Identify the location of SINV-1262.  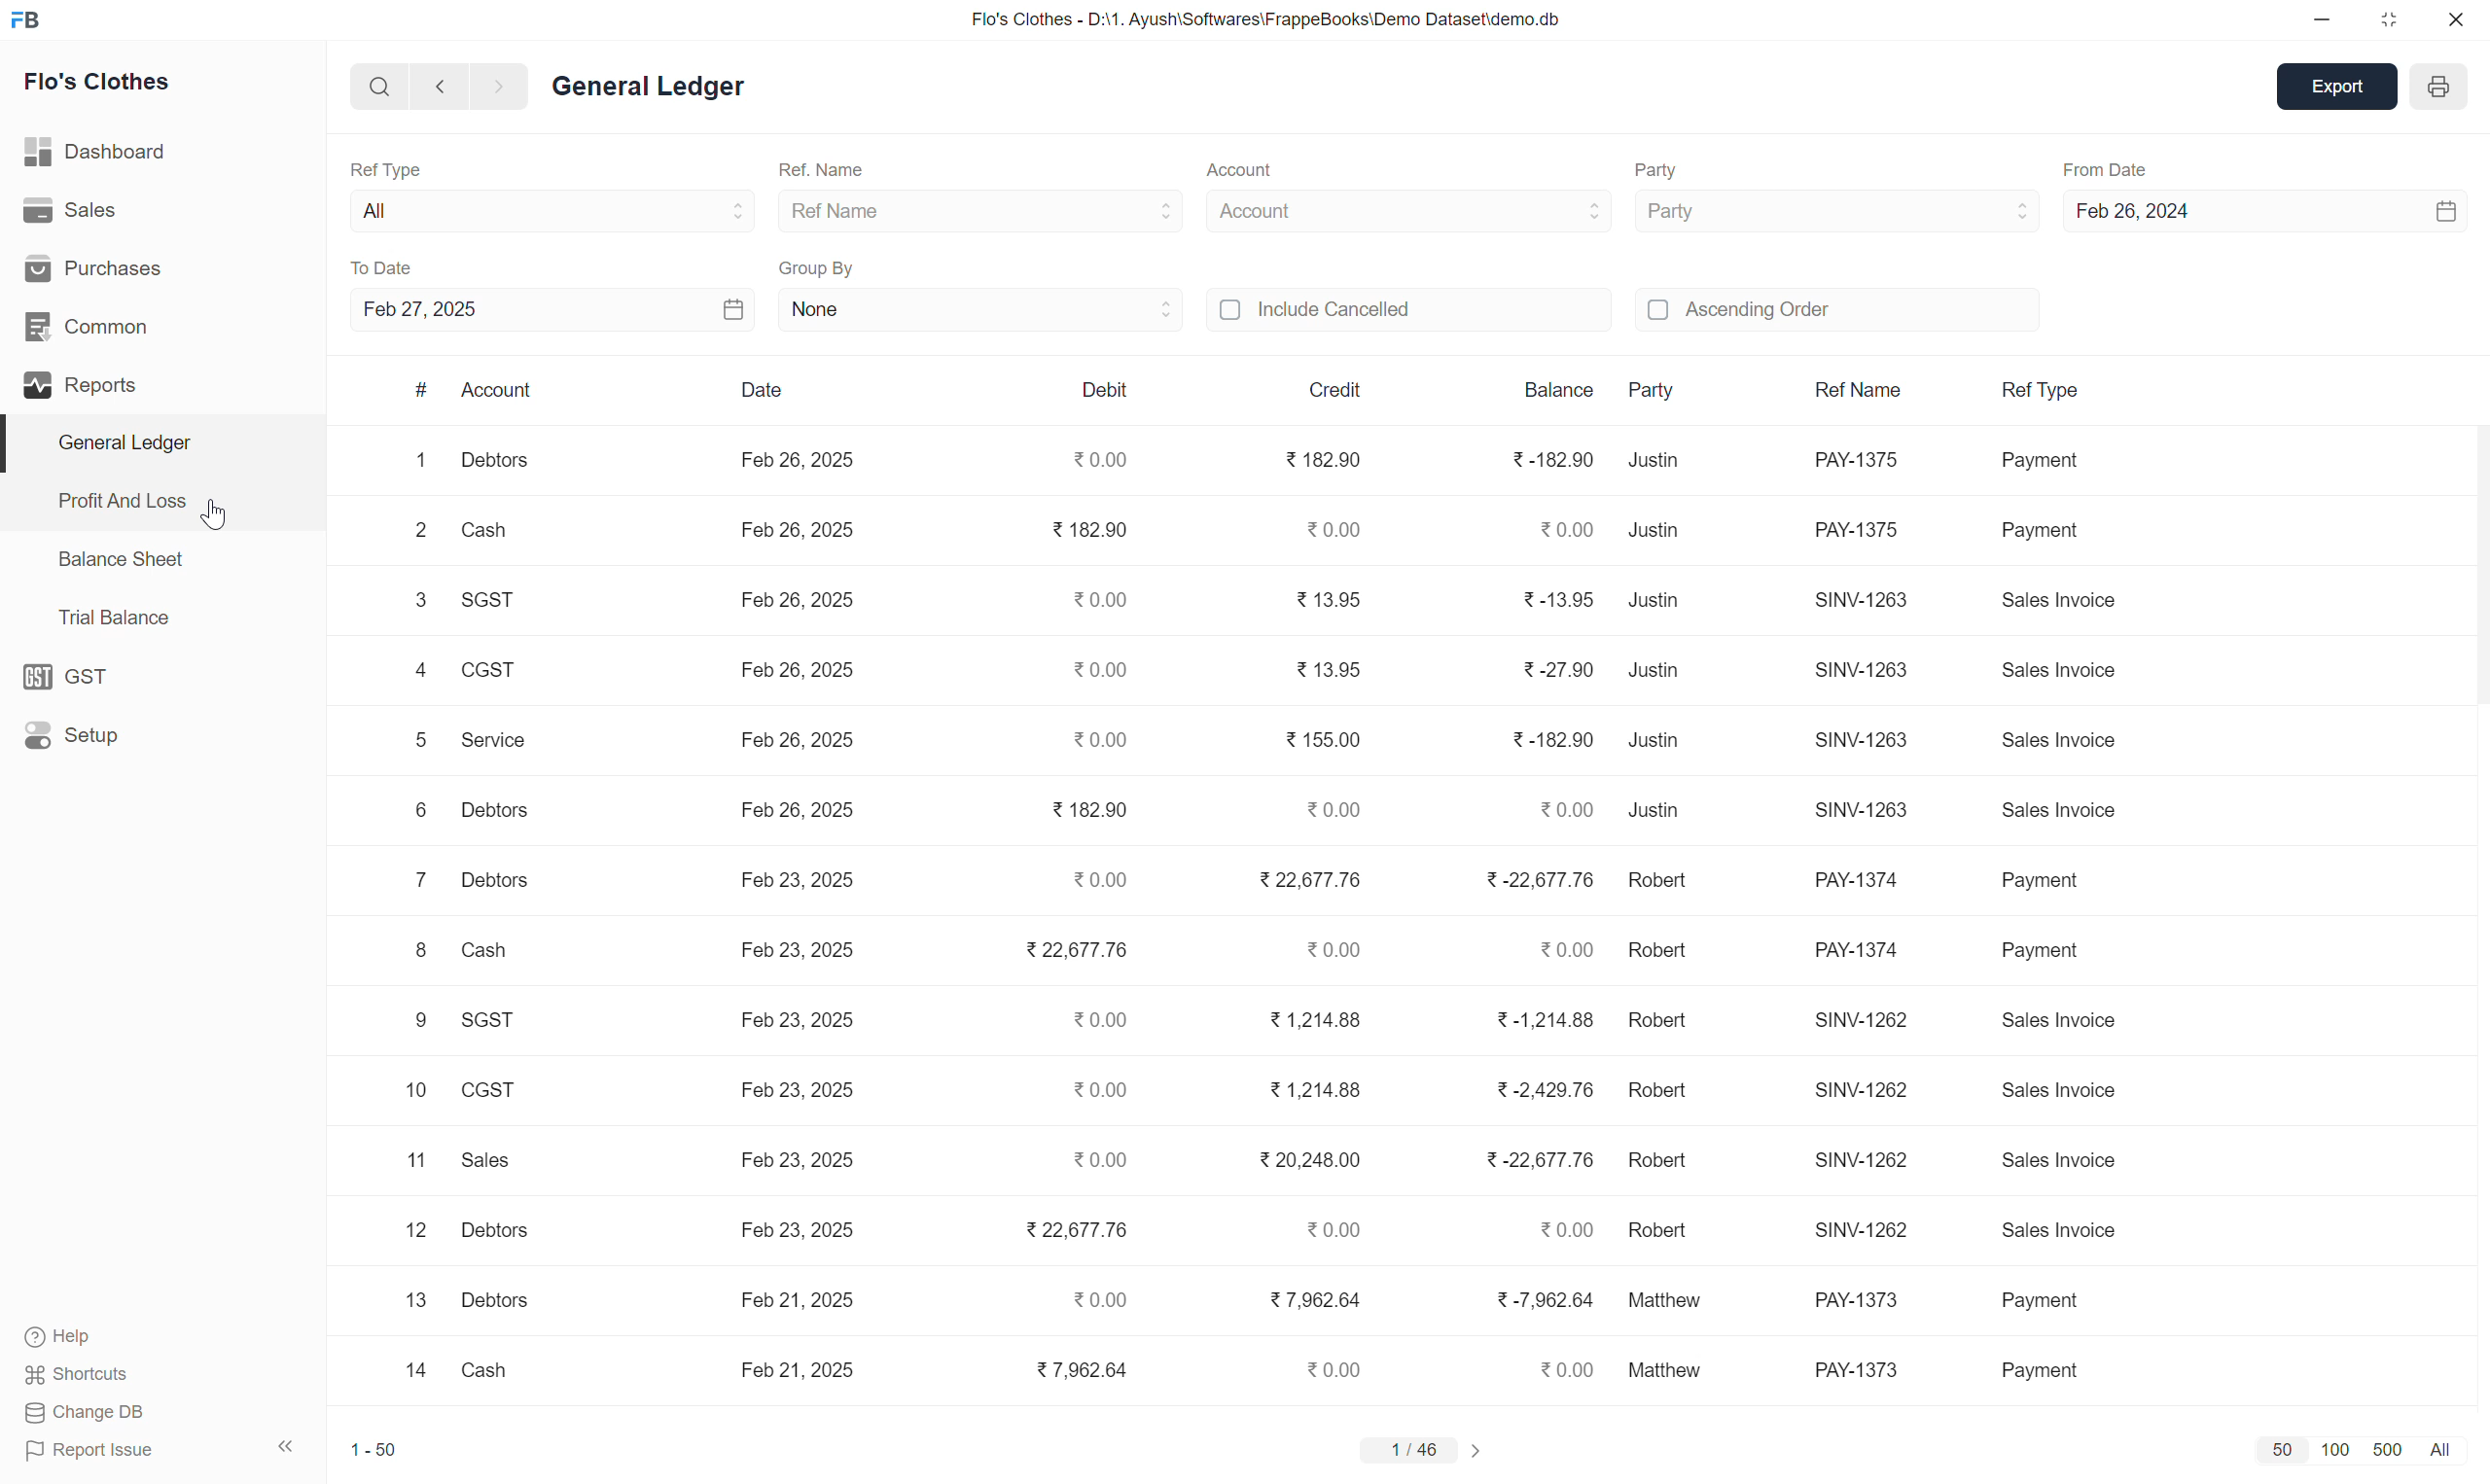
(1866, 1089).